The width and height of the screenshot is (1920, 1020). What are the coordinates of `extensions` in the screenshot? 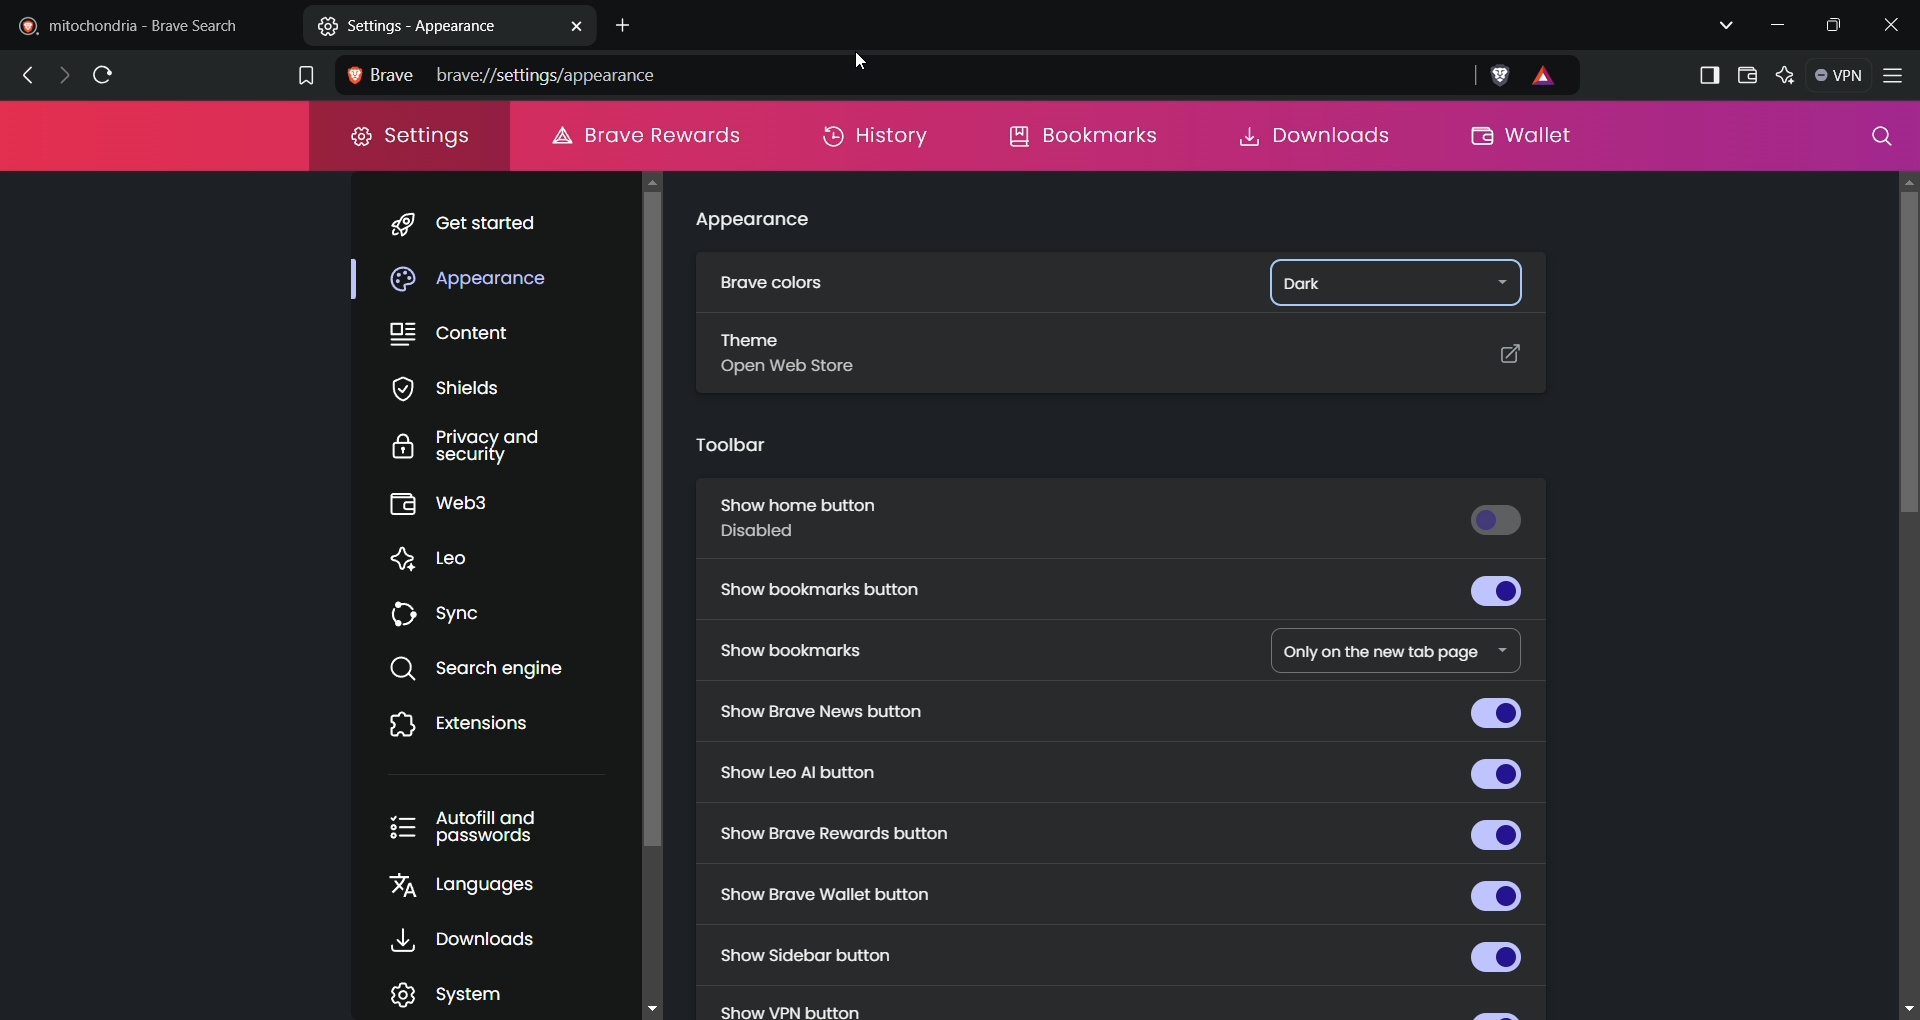 It's located at (469, 724).